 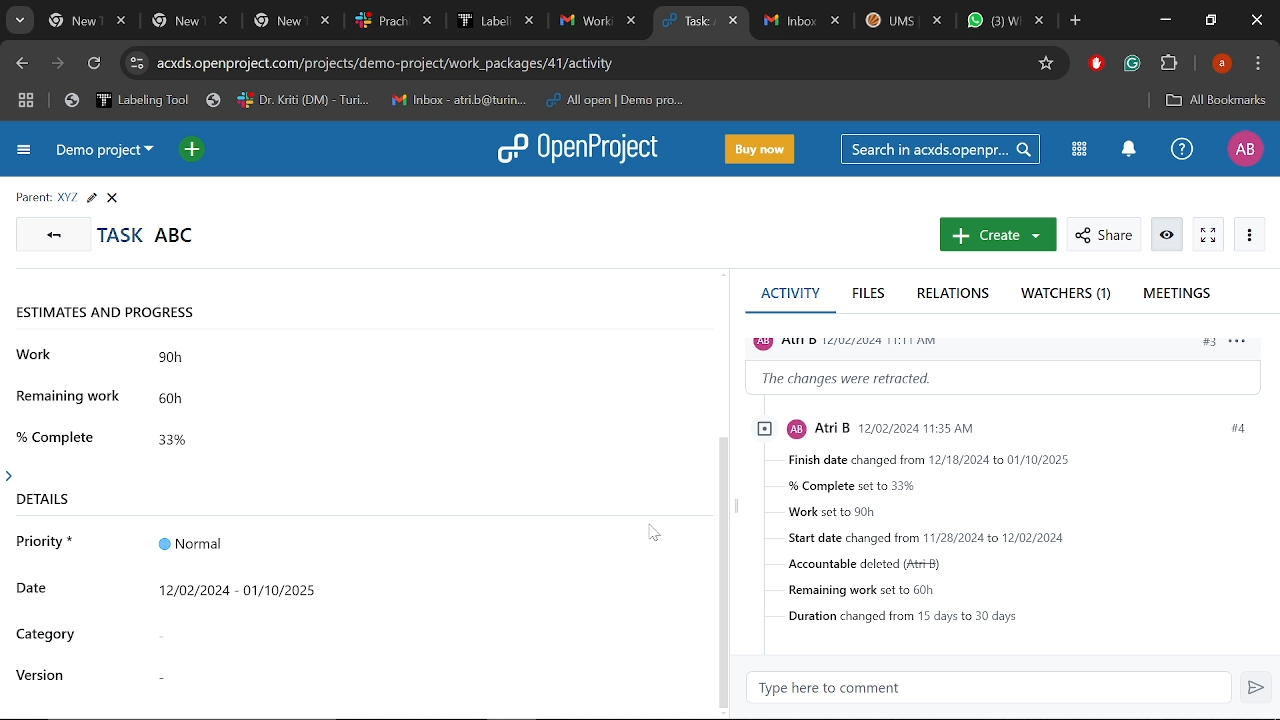 What do you see at coordinates (1248, 233) in the screenshot?
I see `More` at bounding box center [1248, 233].